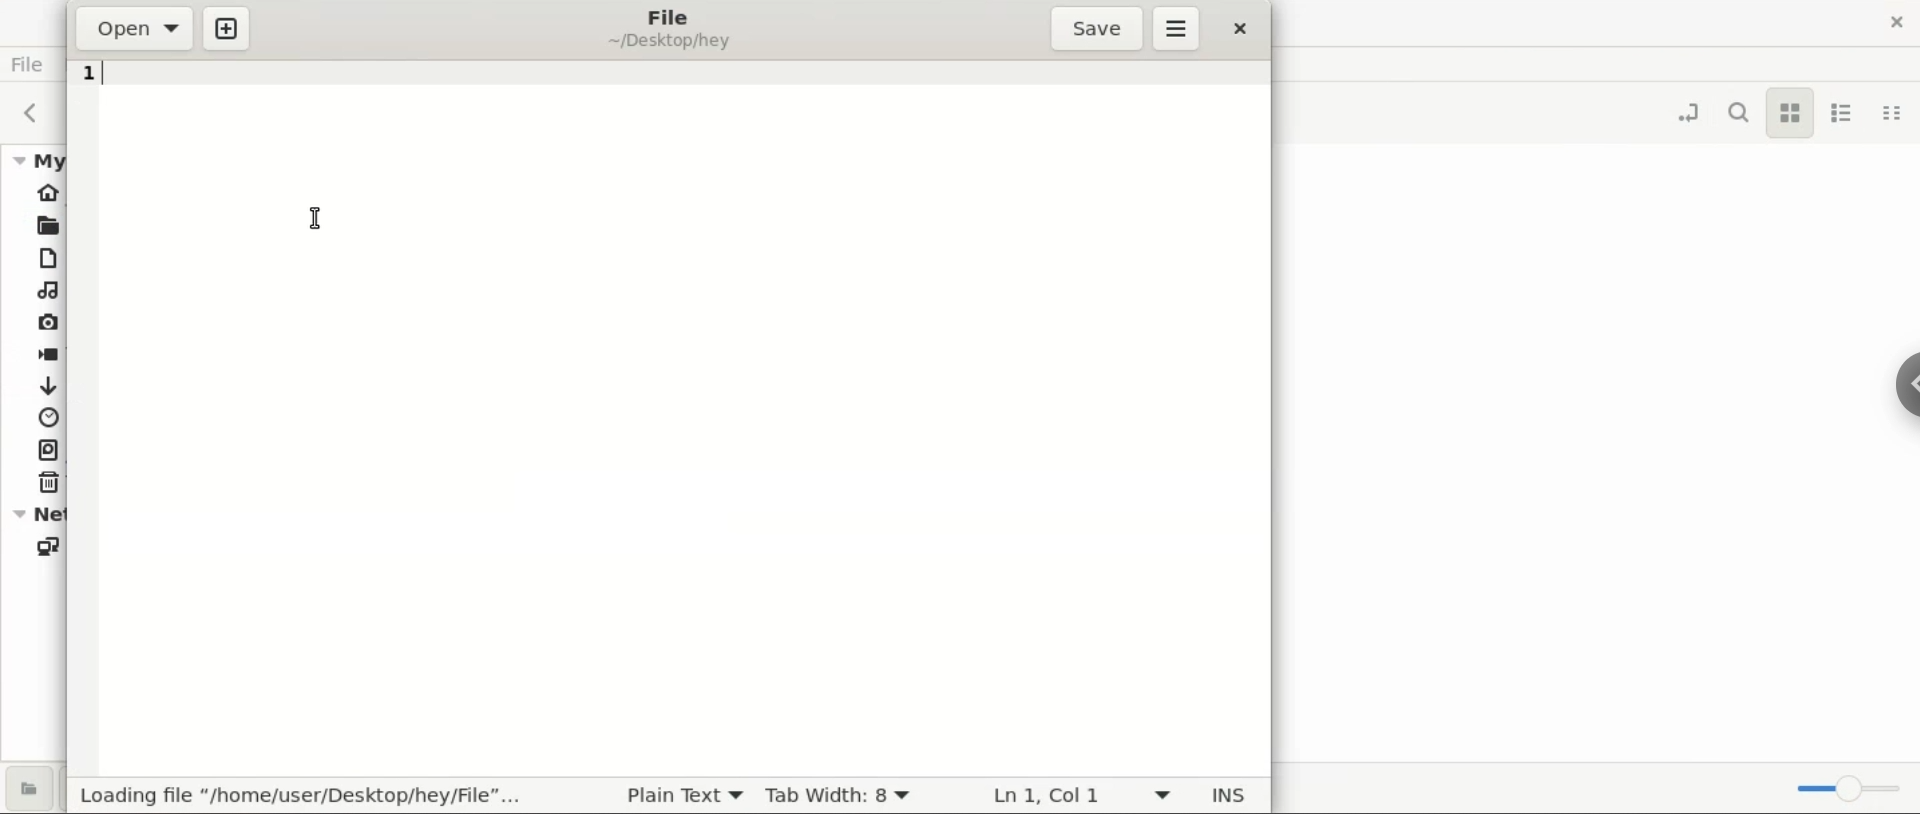 The height and width of the screenshot is (814, 1920). What do you see at coordinates (668, 30) in the screenshot?
I see `file ` at bounding box center [668, 30].